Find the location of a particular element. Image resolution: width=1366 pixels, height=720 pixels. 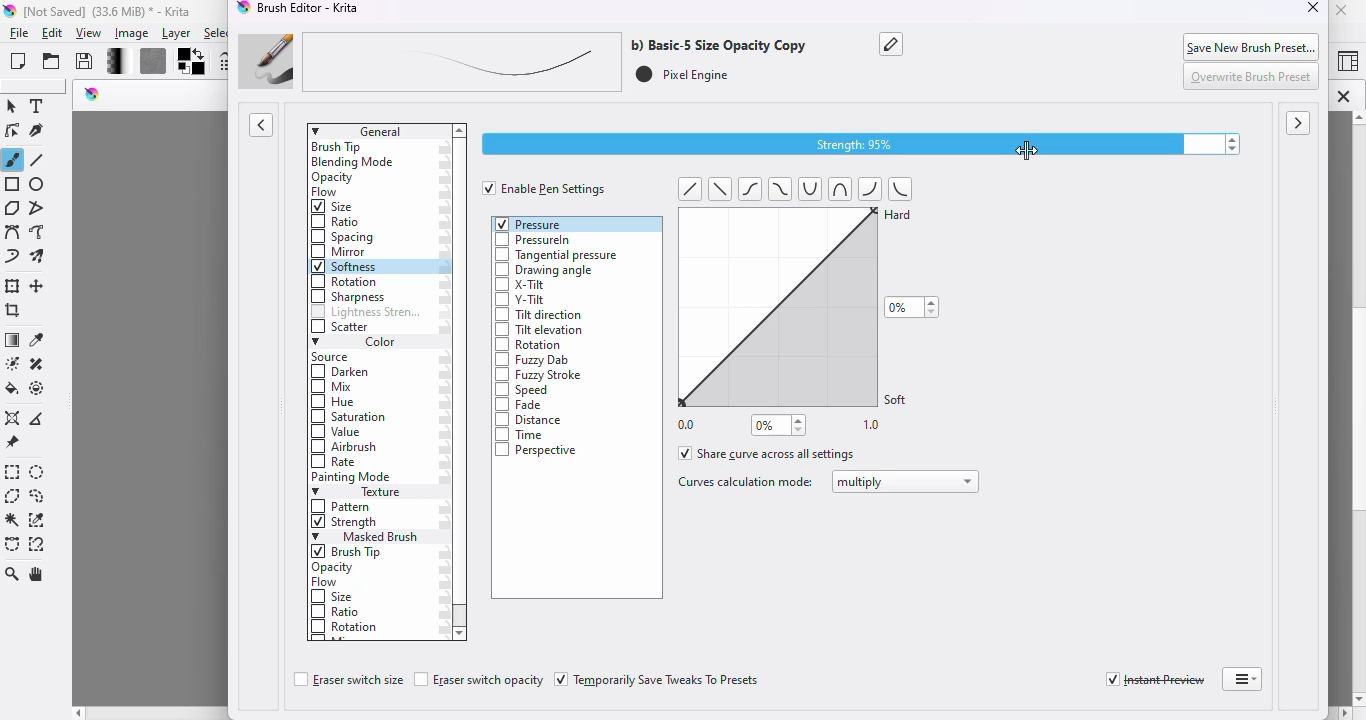

bezier curve tool is located at coordinates (12, 232).